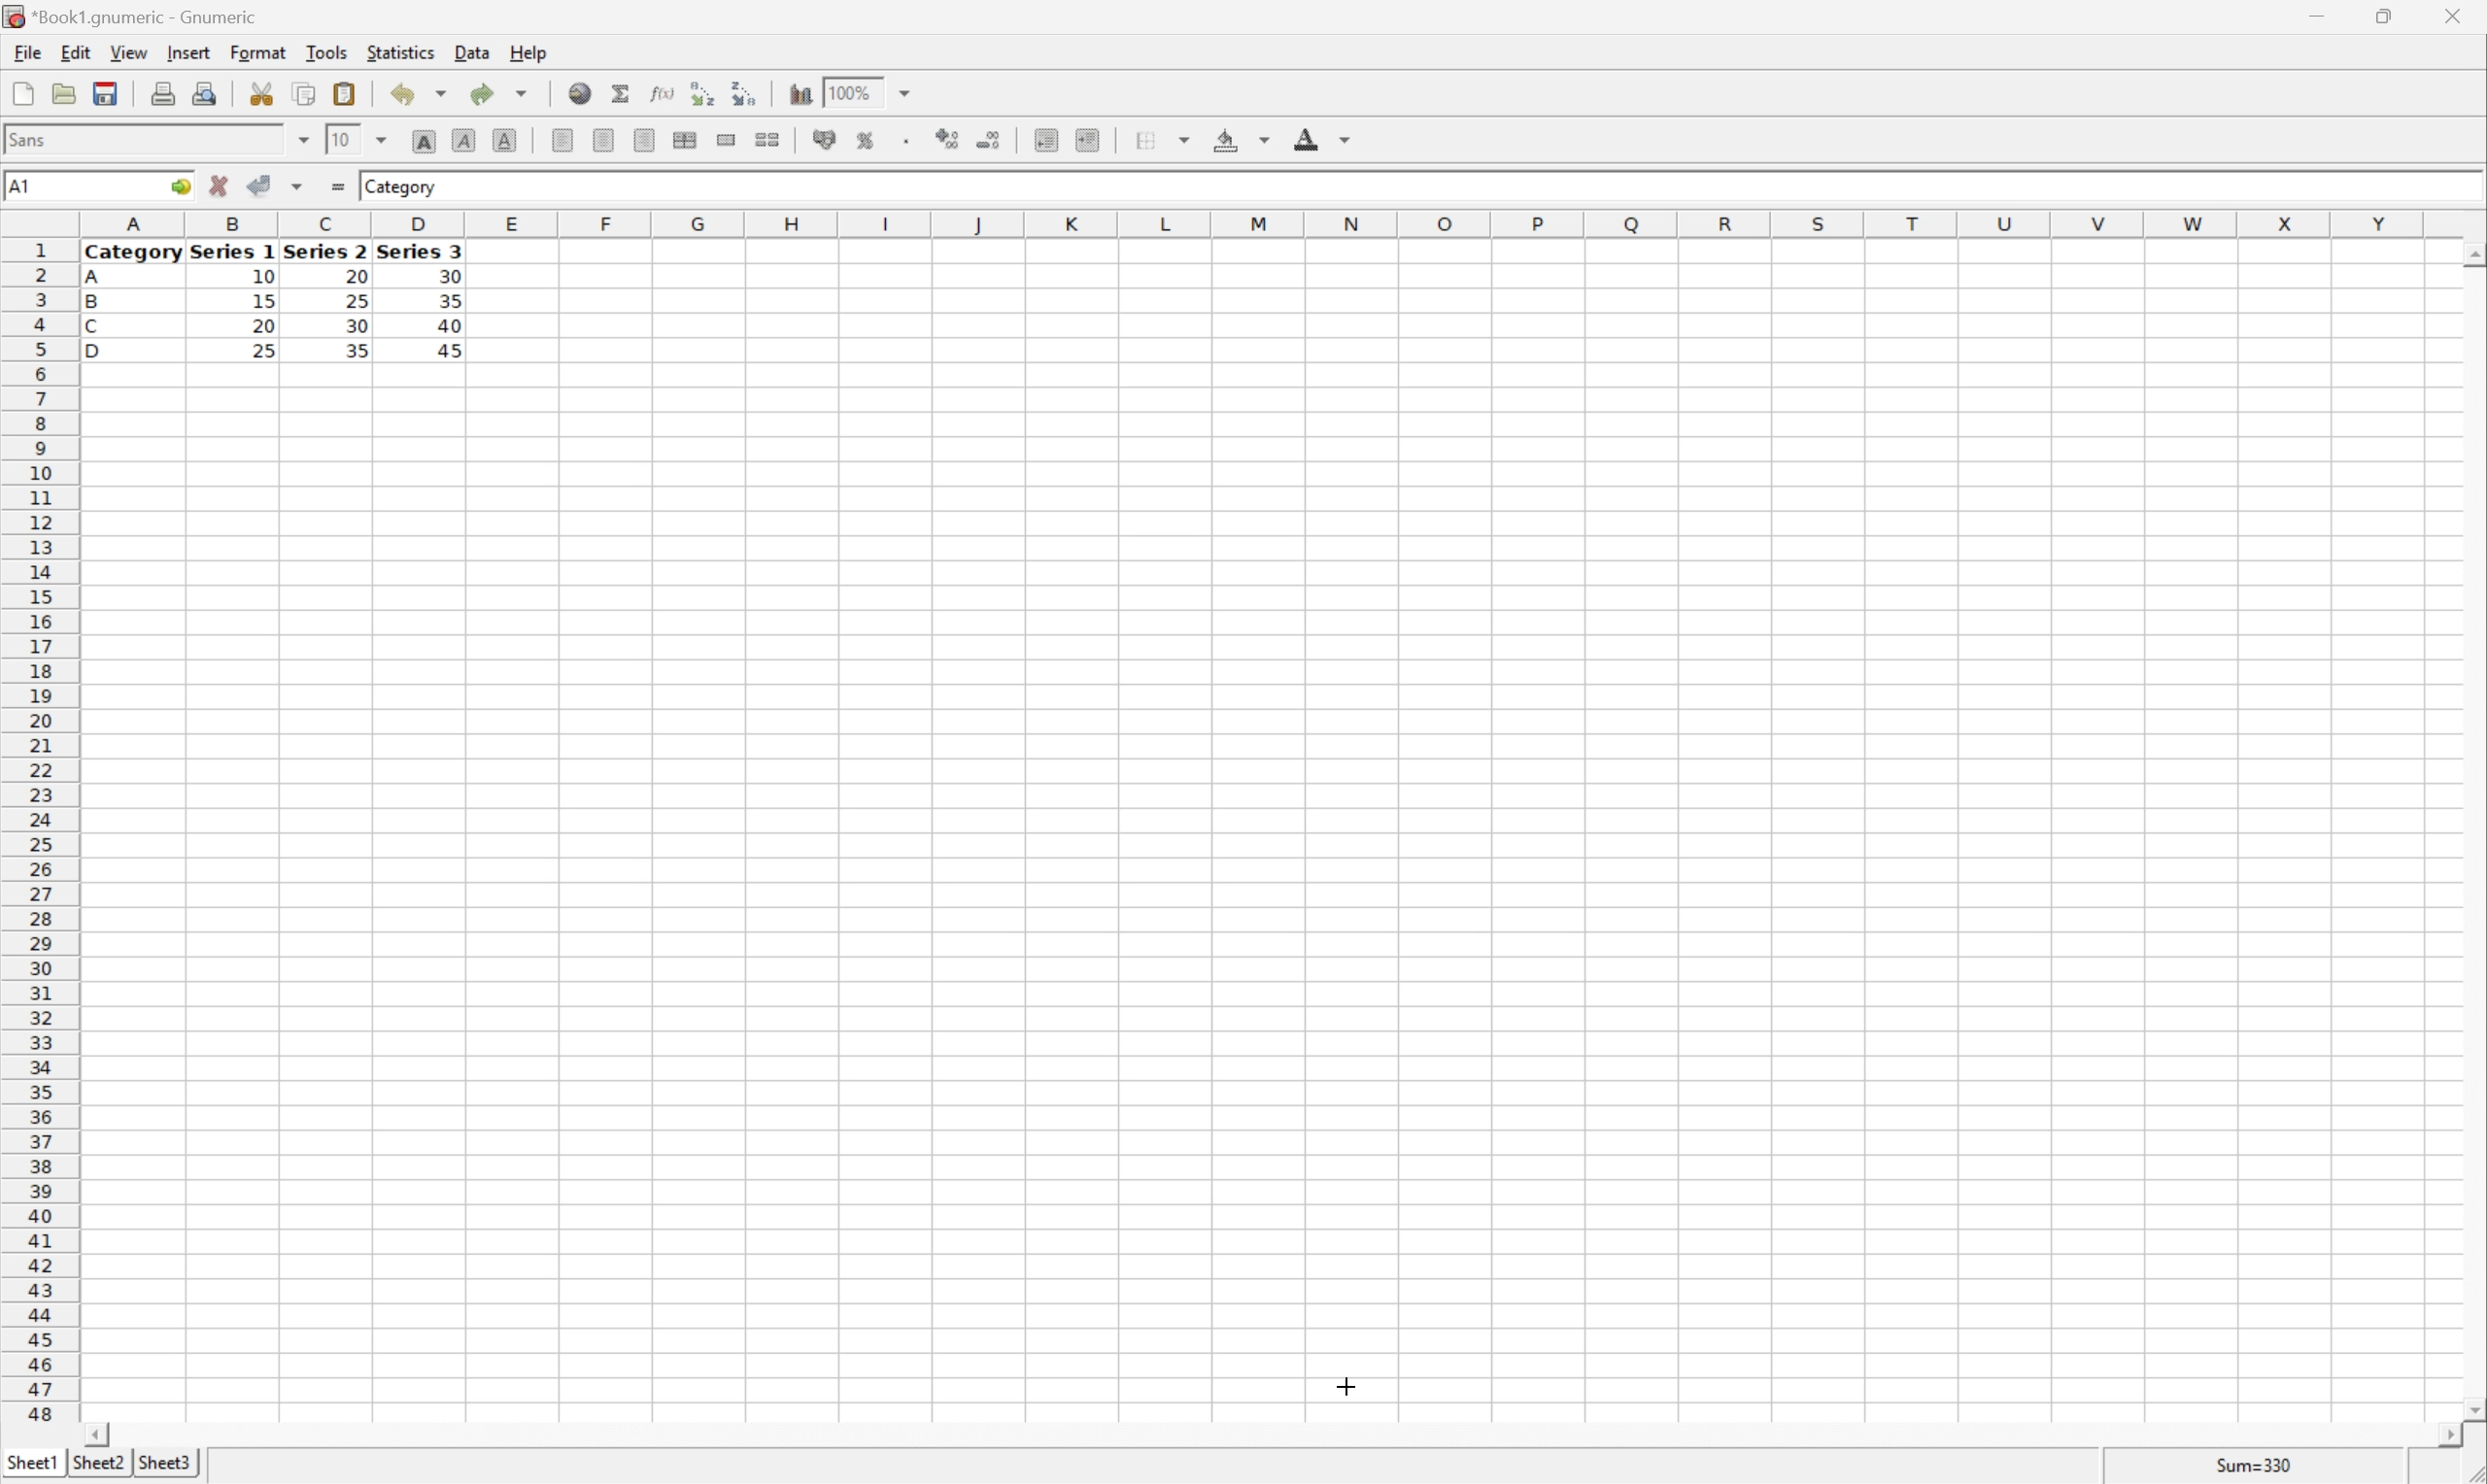 The height and width of the screenshot is (1484, 2487). Describe the element at coordinates (2471, 1412) in the screenshot. I see `Scroll Down` at that location.